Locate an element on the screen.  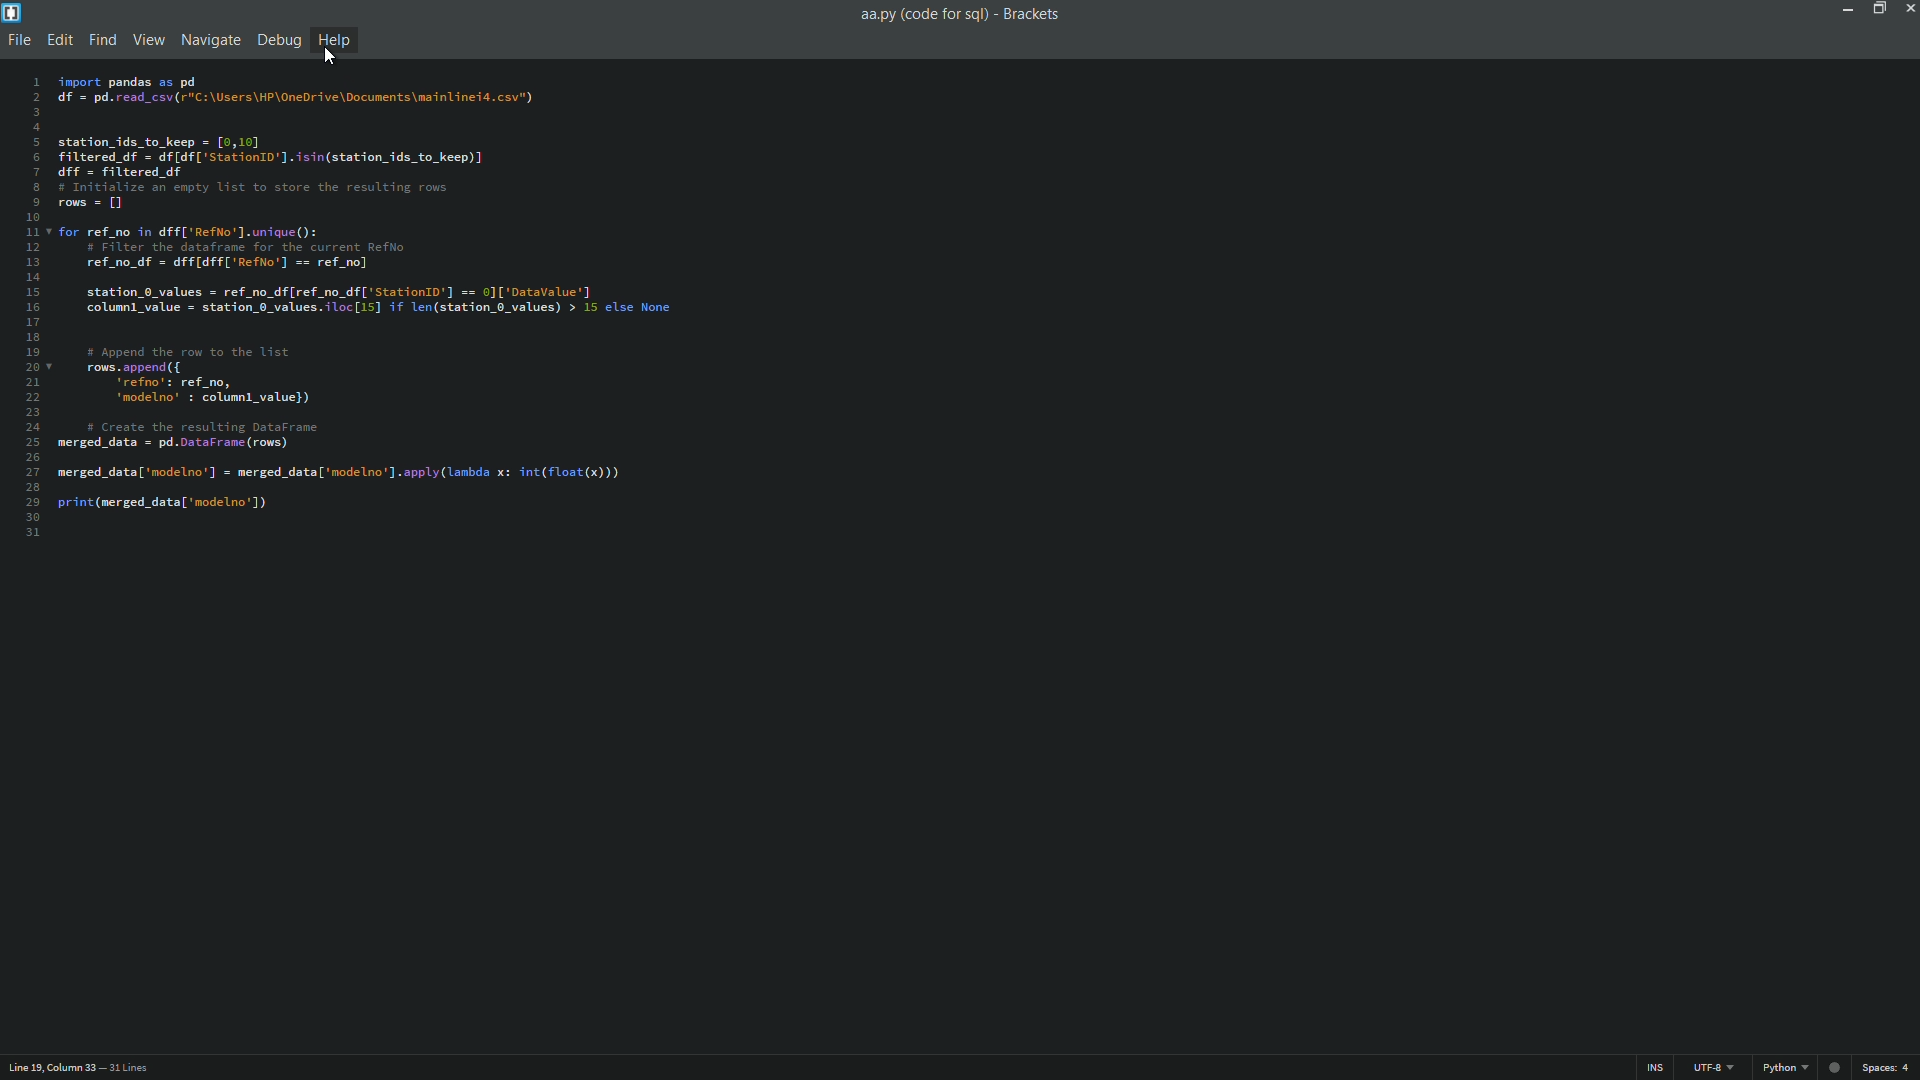
spaces: 4 is located at coordinates (1885, 1066).